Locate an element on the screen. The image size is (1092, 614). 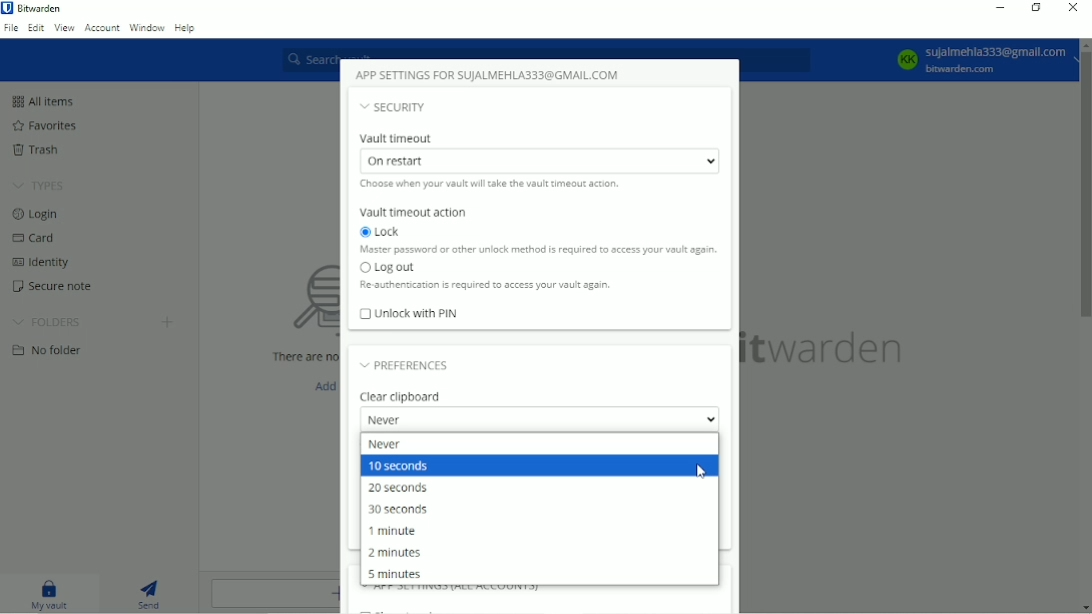
Edit is located at coordinates (34, 27).